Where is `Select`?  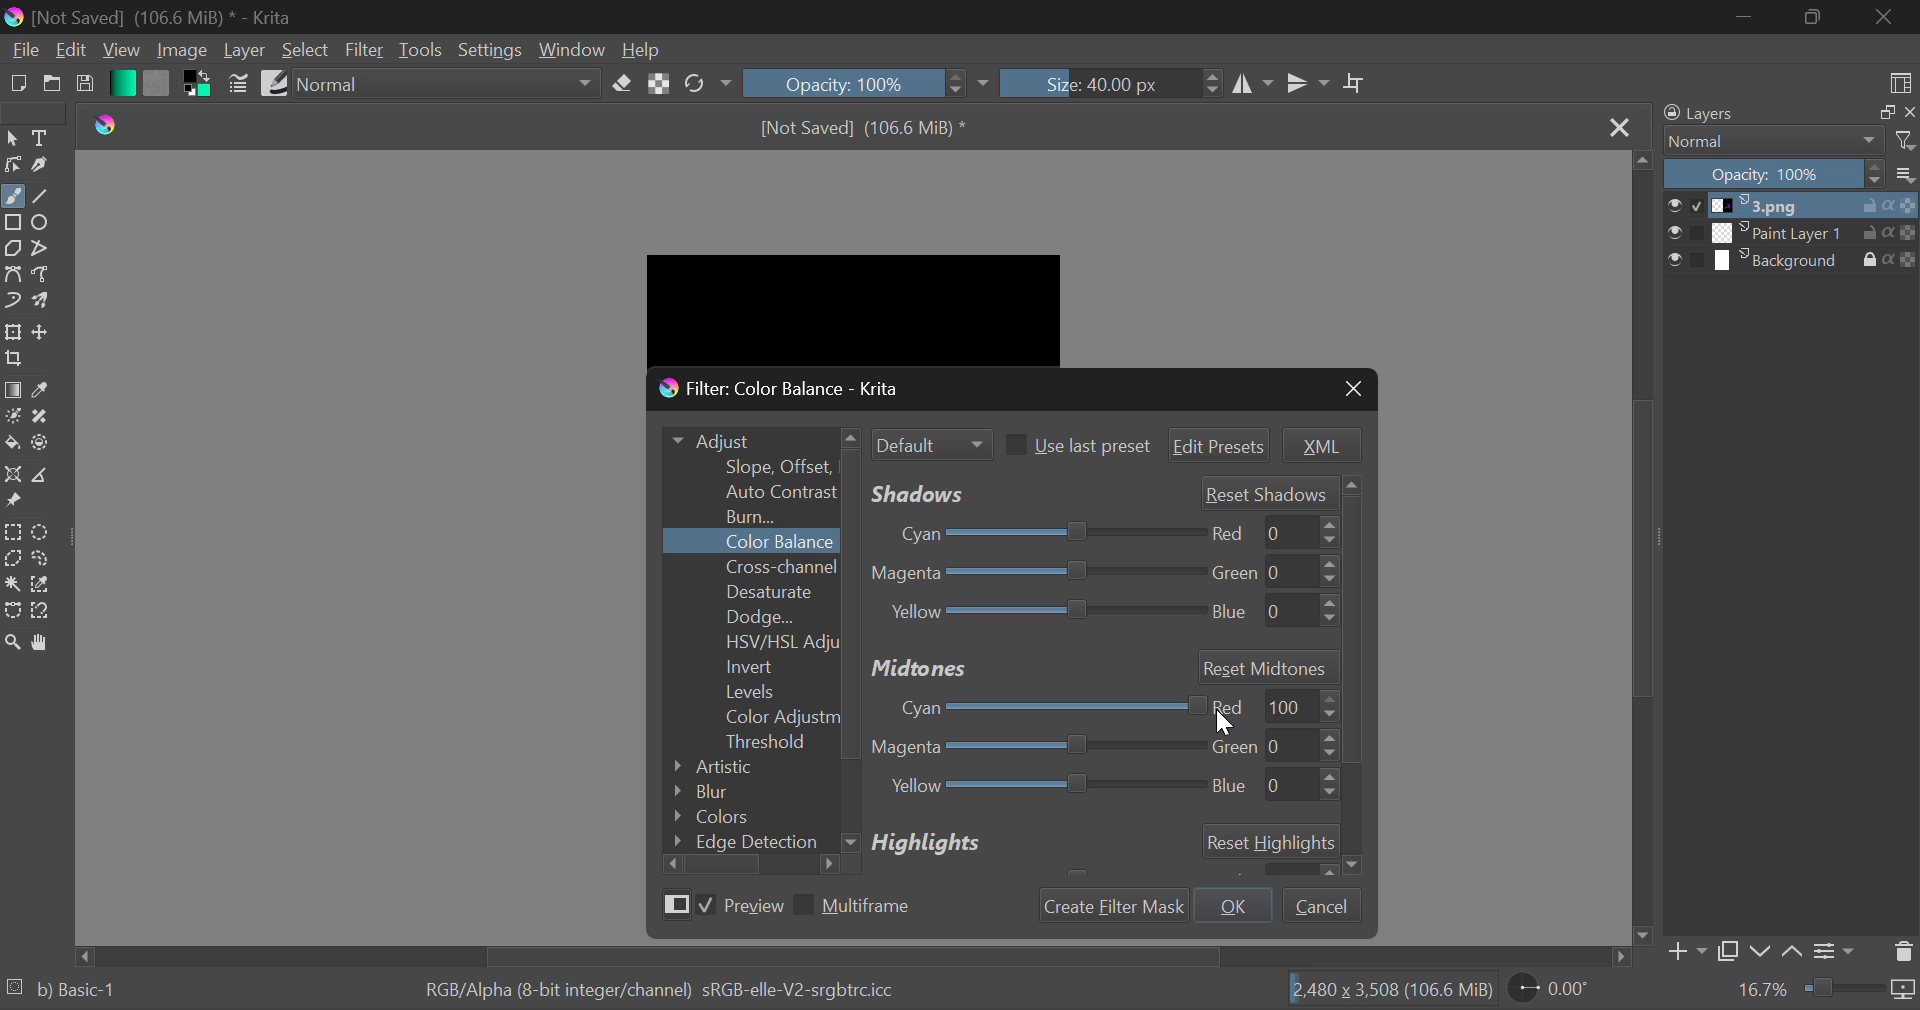
Select is located at coordinates (12, 140).